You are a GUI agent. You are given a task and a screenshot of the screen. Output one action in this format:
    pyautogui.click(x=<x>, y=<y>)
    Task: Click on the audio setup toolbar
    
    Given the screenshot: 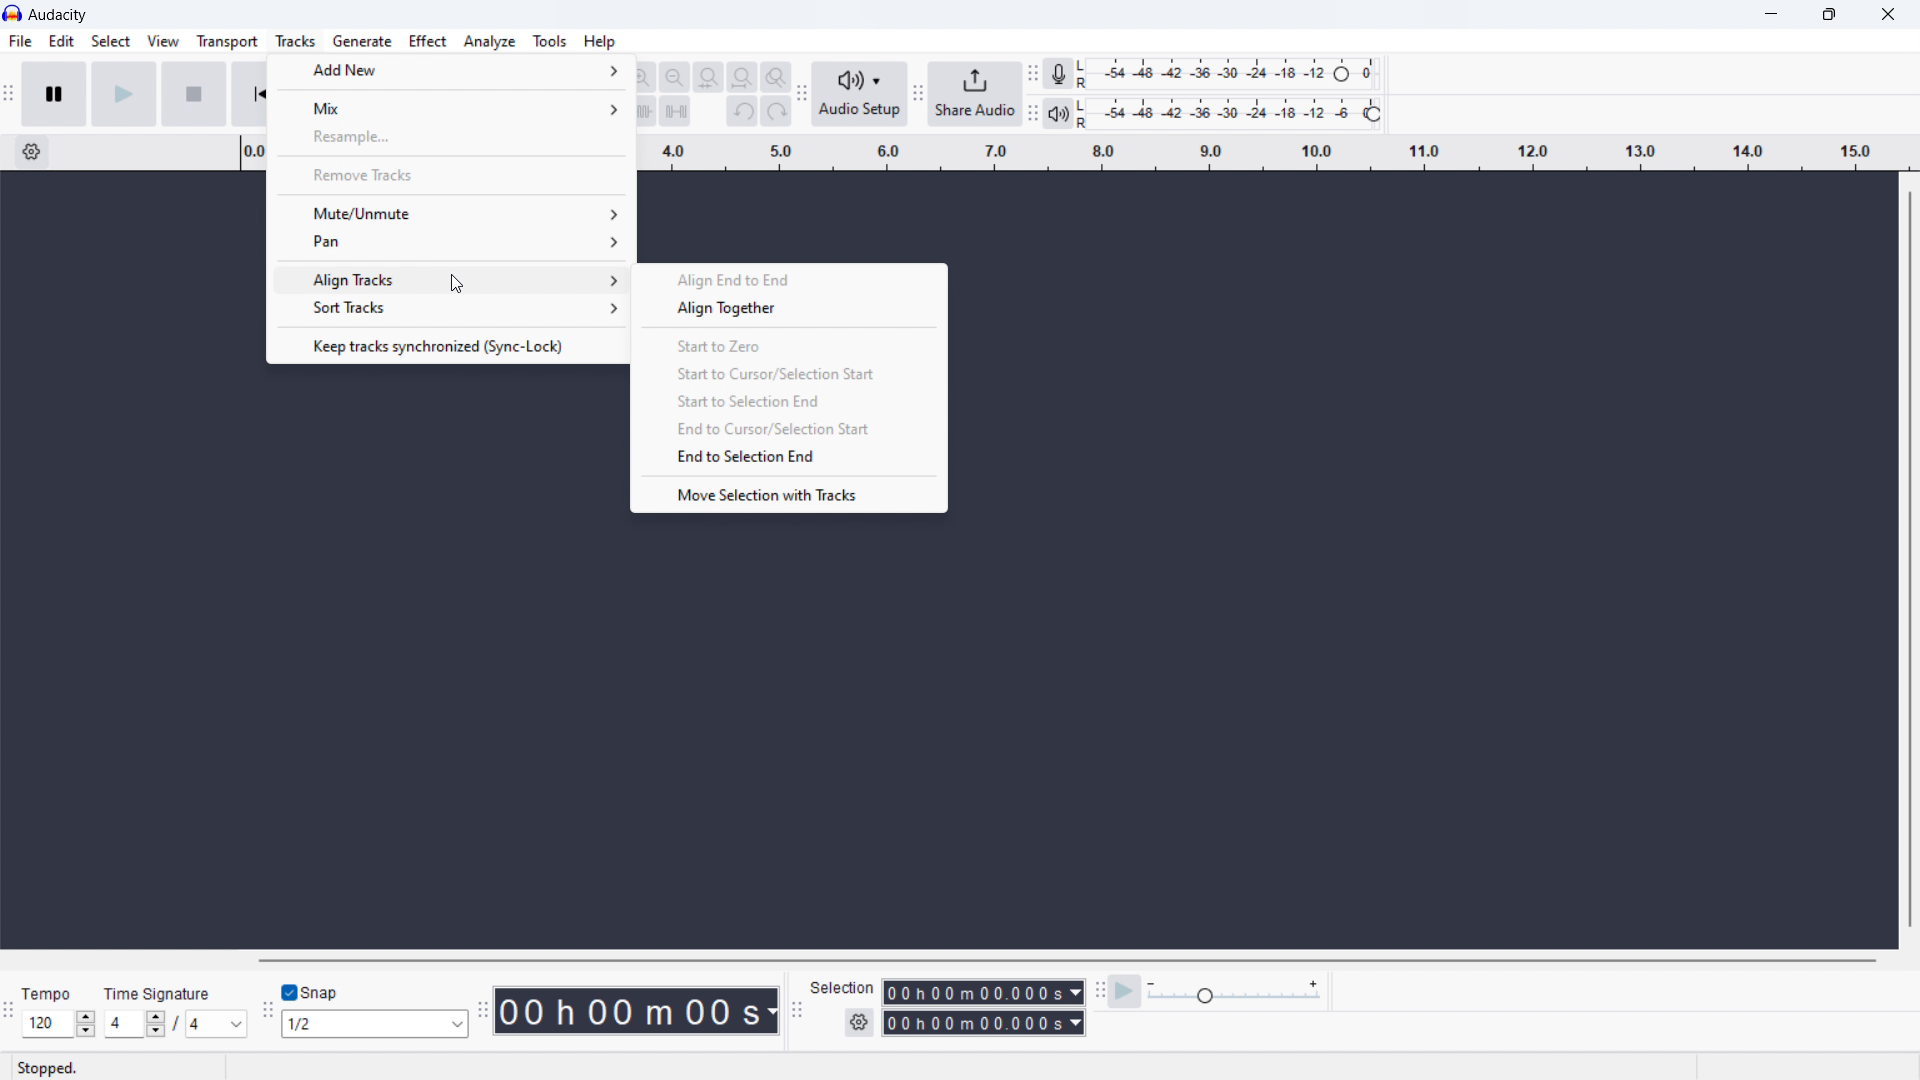 What is the action you would take?
    pyautogui.click(x=801, y=92)
    